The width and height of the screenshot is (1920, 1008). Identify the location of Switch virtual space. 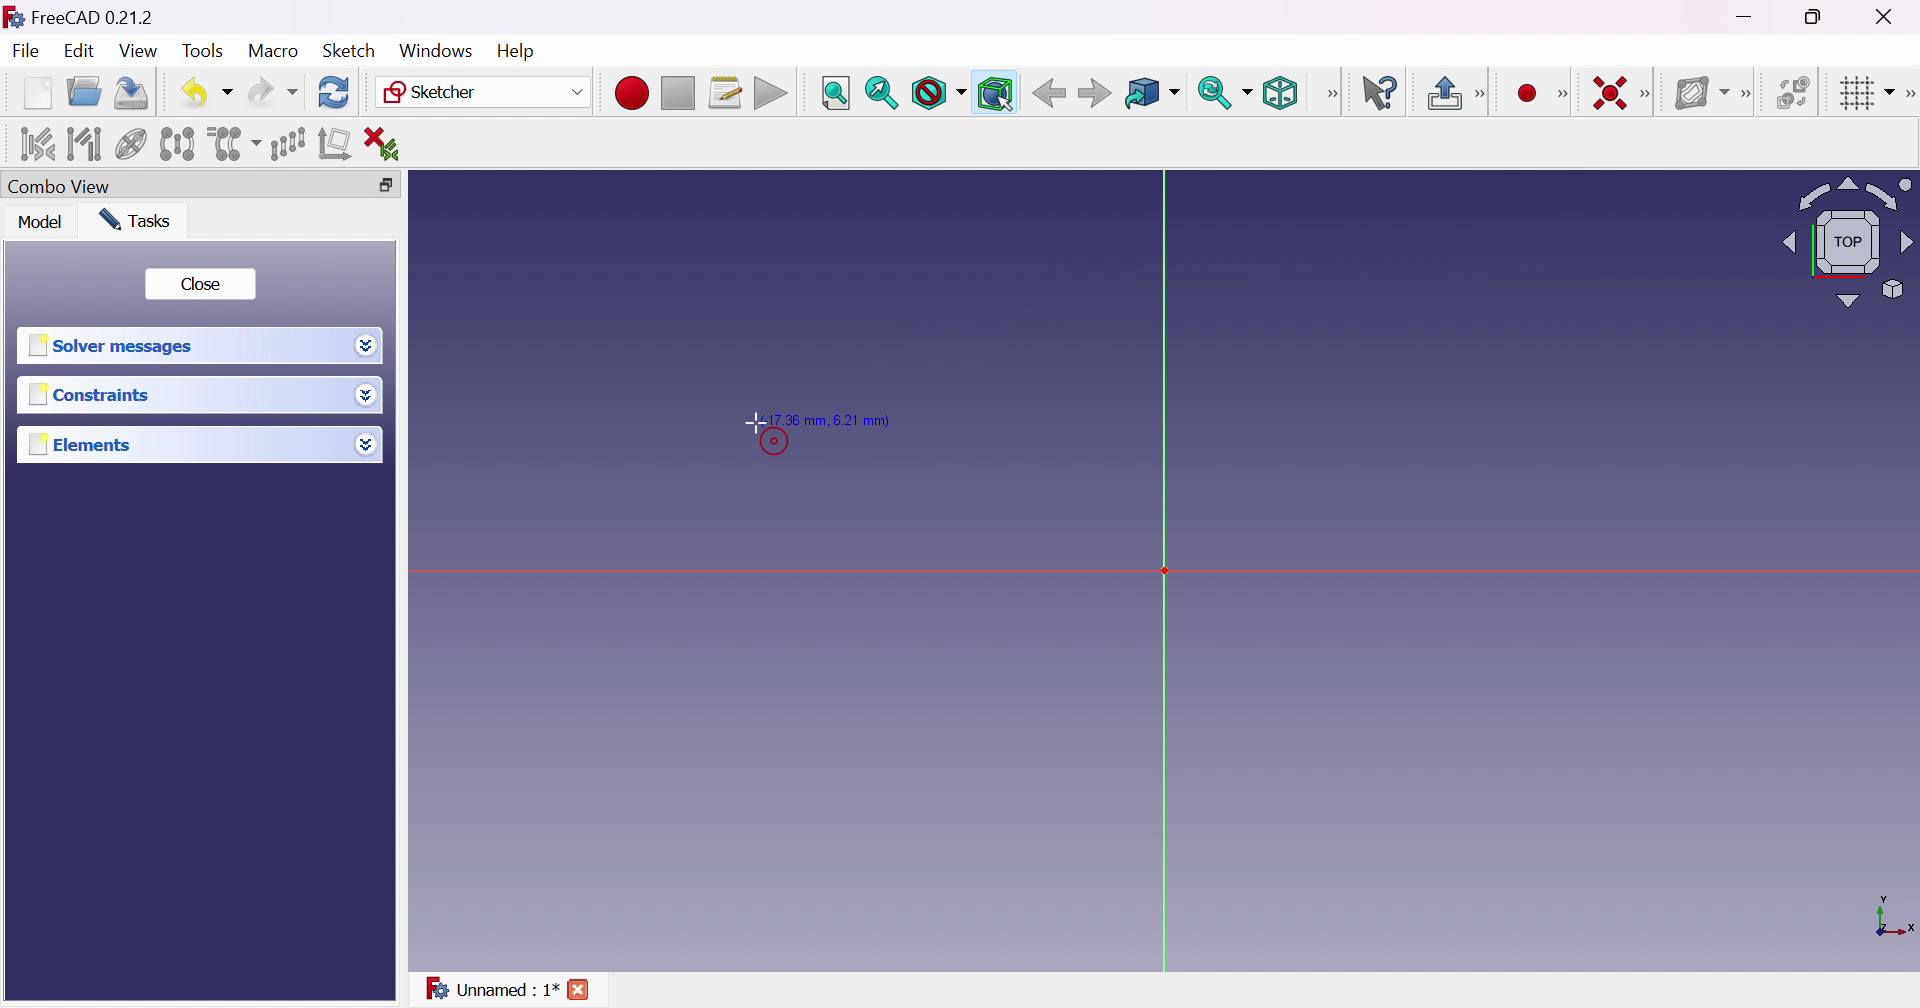
(1794, 92).